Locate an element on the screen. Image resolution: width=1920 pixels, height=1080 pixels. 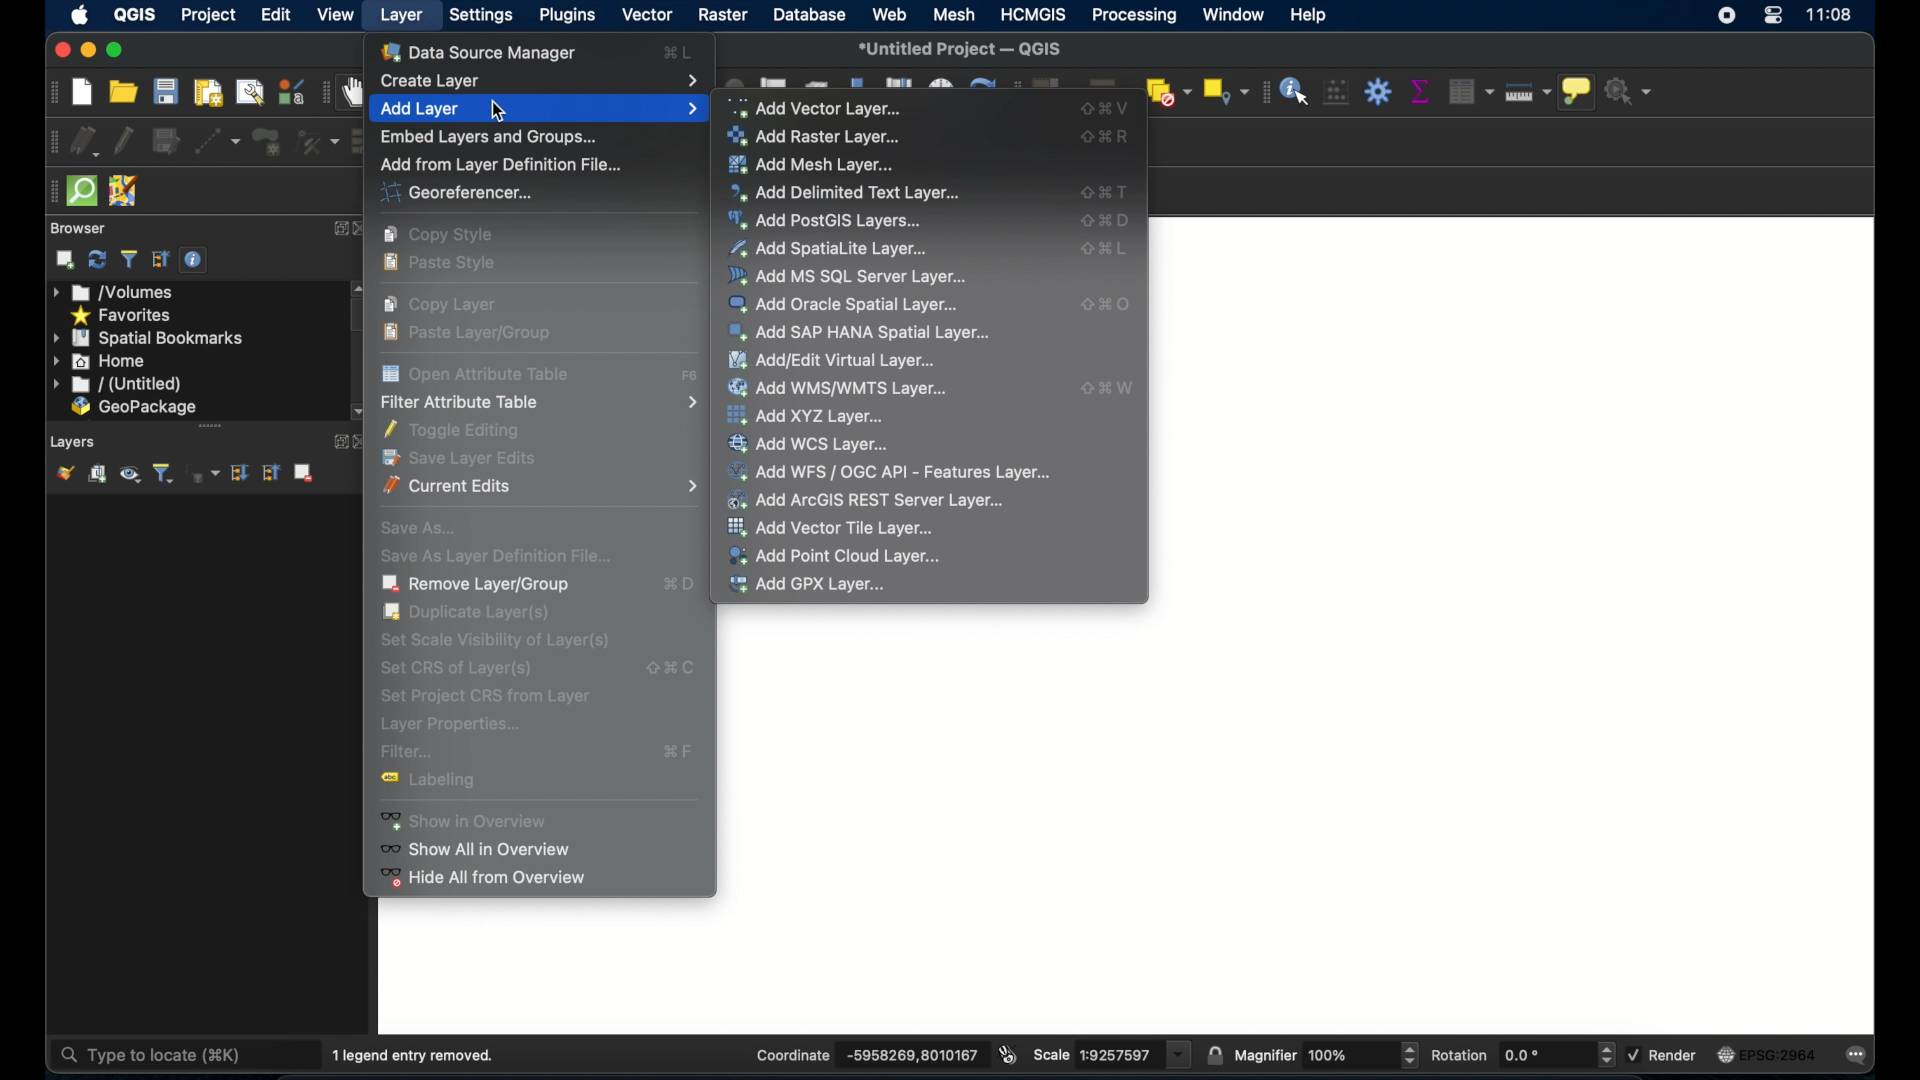
plugins is located at coordinates (566, 16).